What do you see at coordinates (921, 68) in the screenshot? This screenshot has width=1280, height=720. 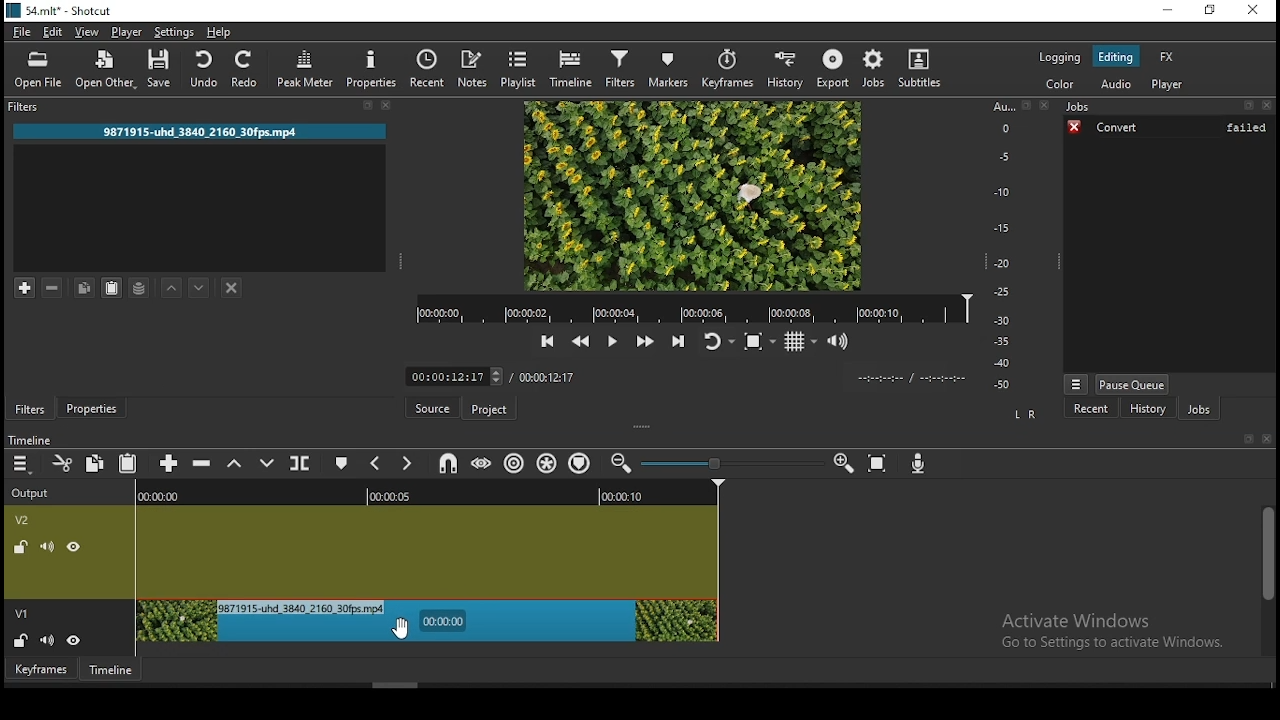 I see `subtitles` at bounding box center [921, 68].